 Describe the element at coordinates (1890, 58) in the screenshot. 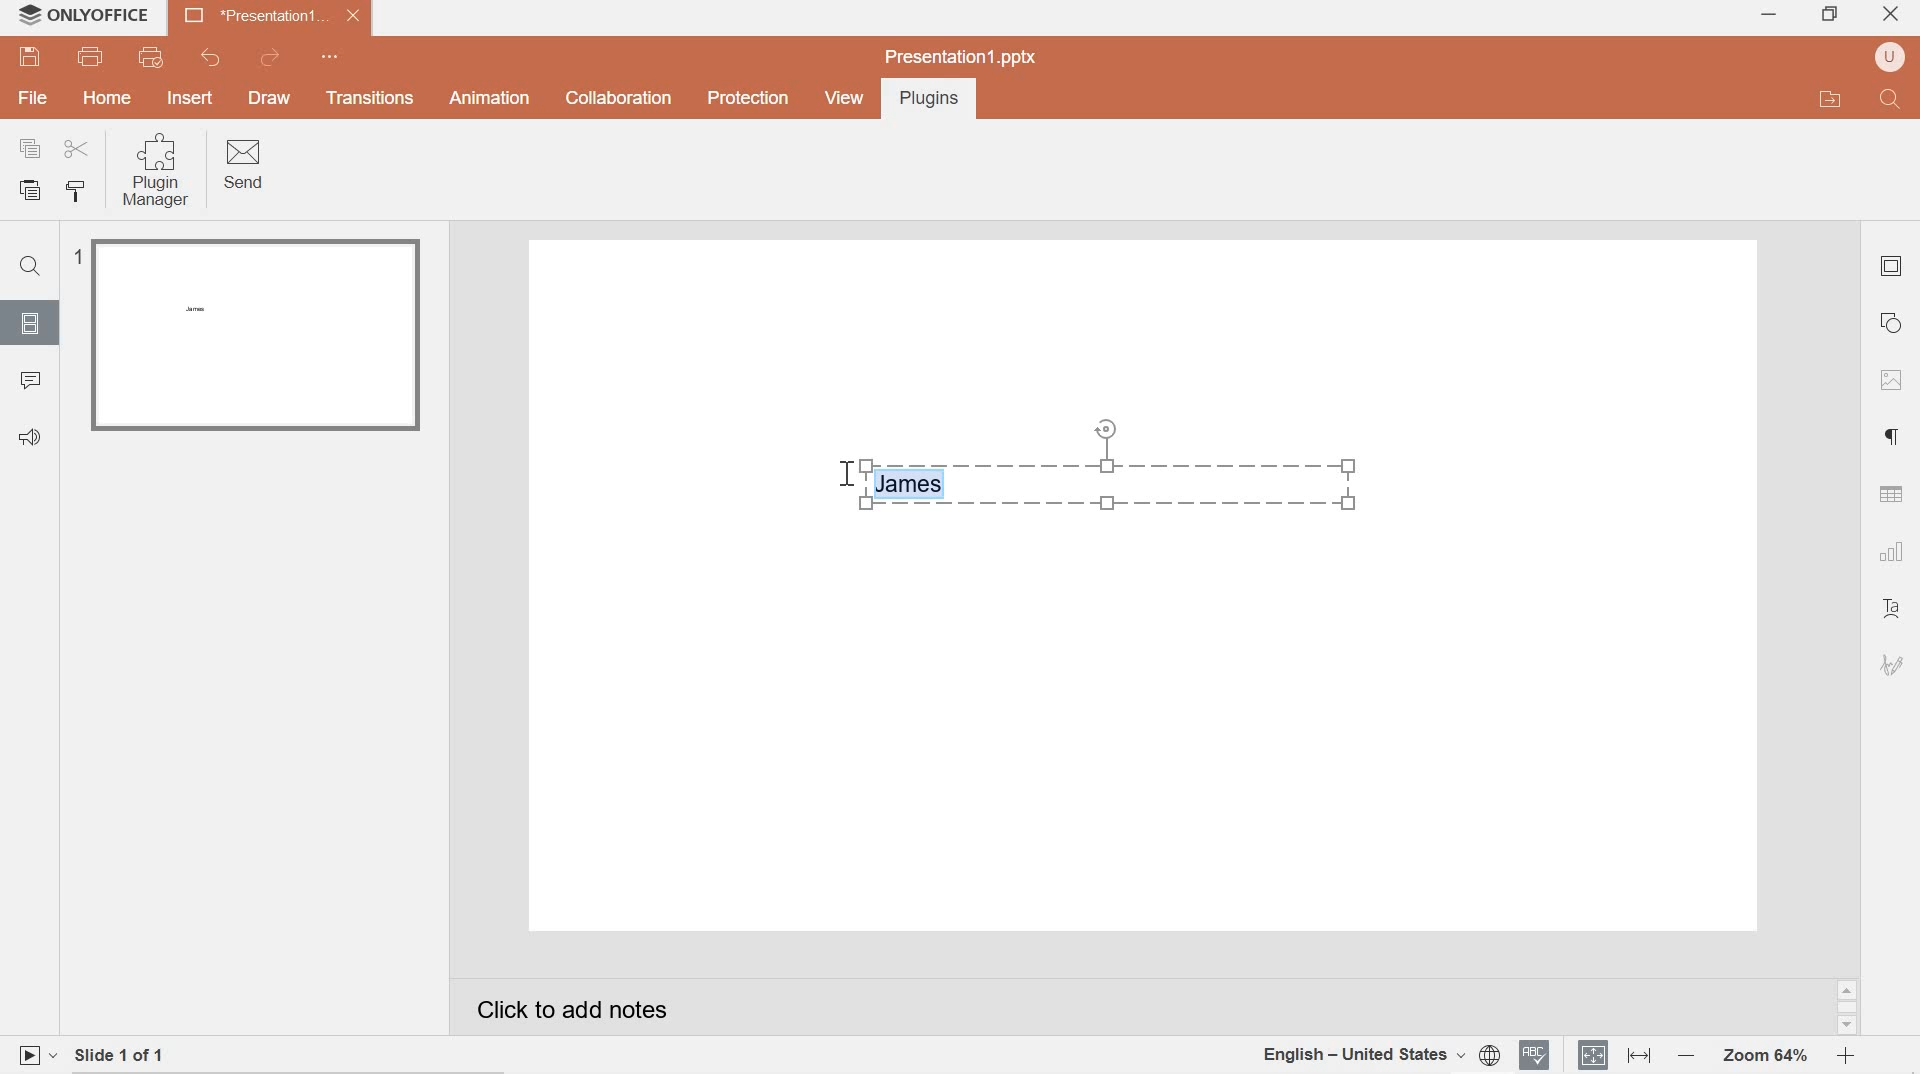

I see `user` at that location.